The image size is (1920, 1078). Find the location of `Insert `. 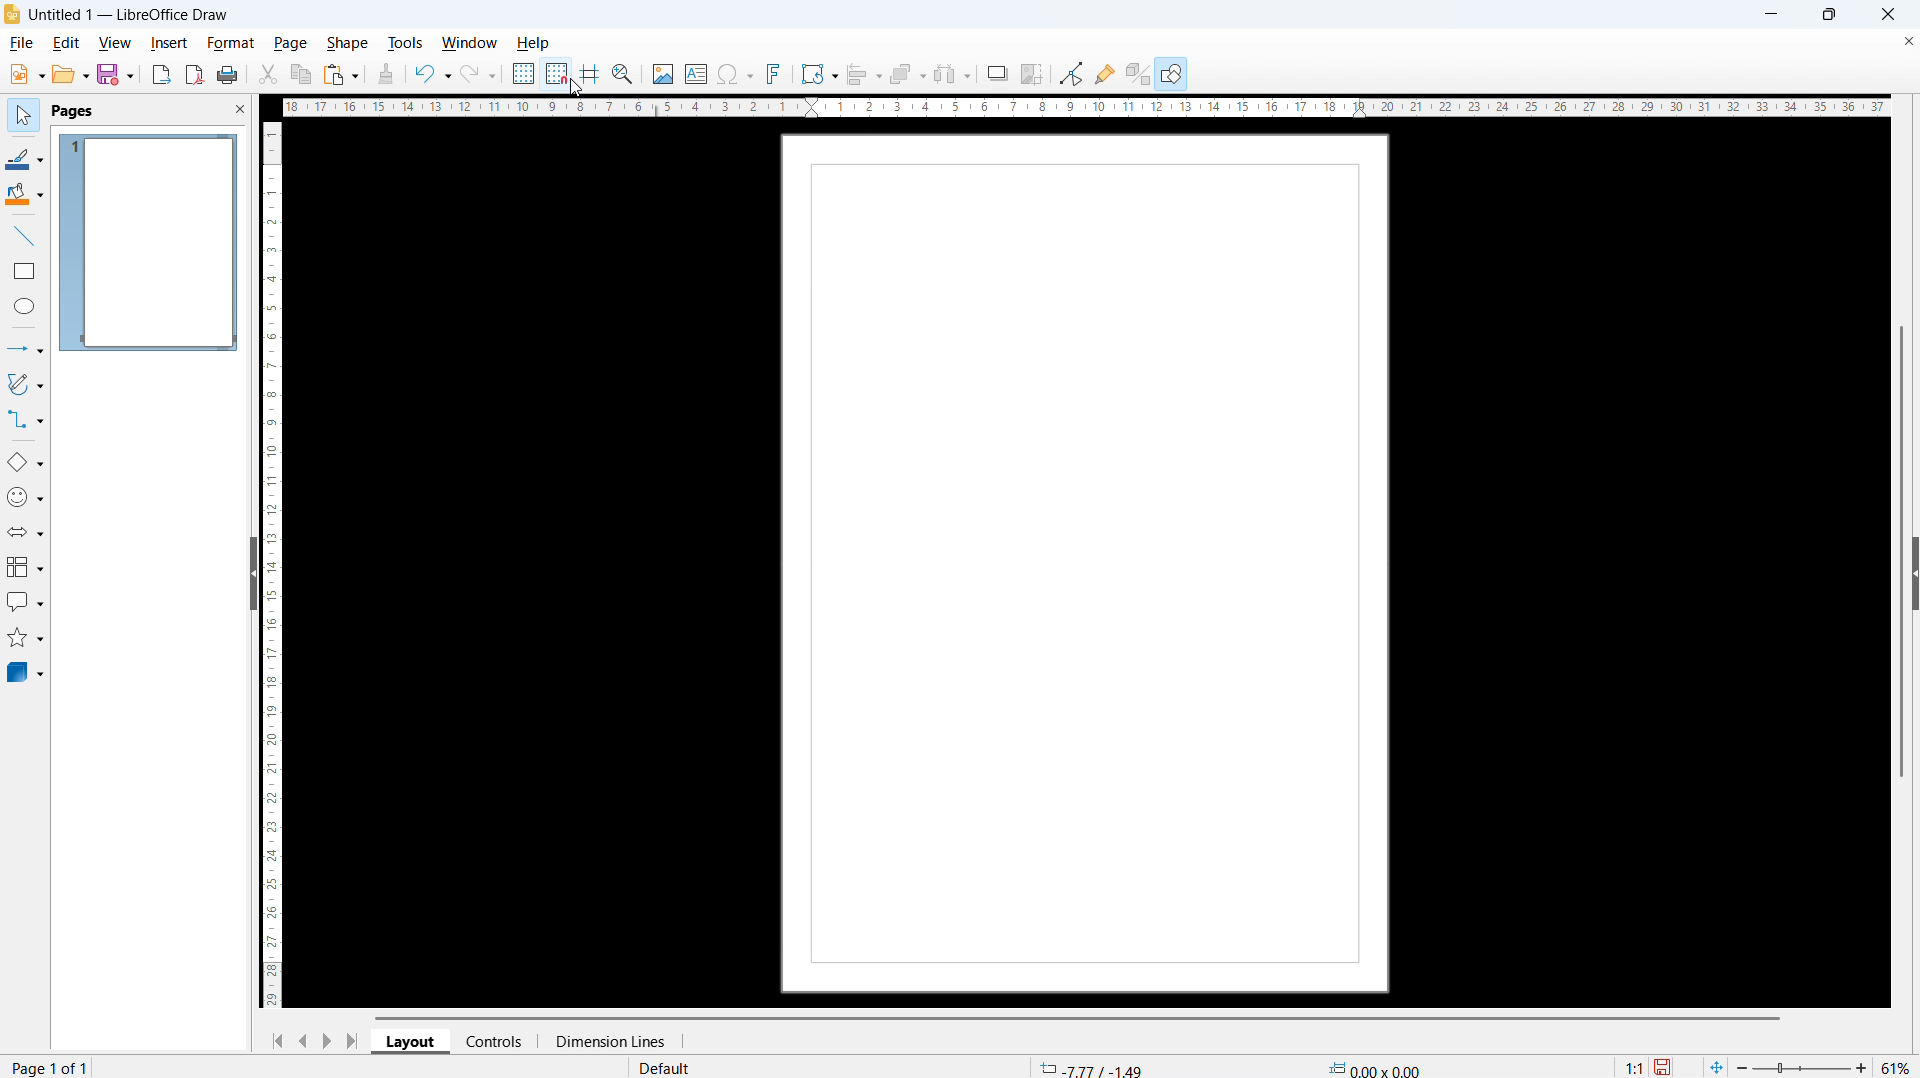

Insert  is located at coordinates (169, 44).